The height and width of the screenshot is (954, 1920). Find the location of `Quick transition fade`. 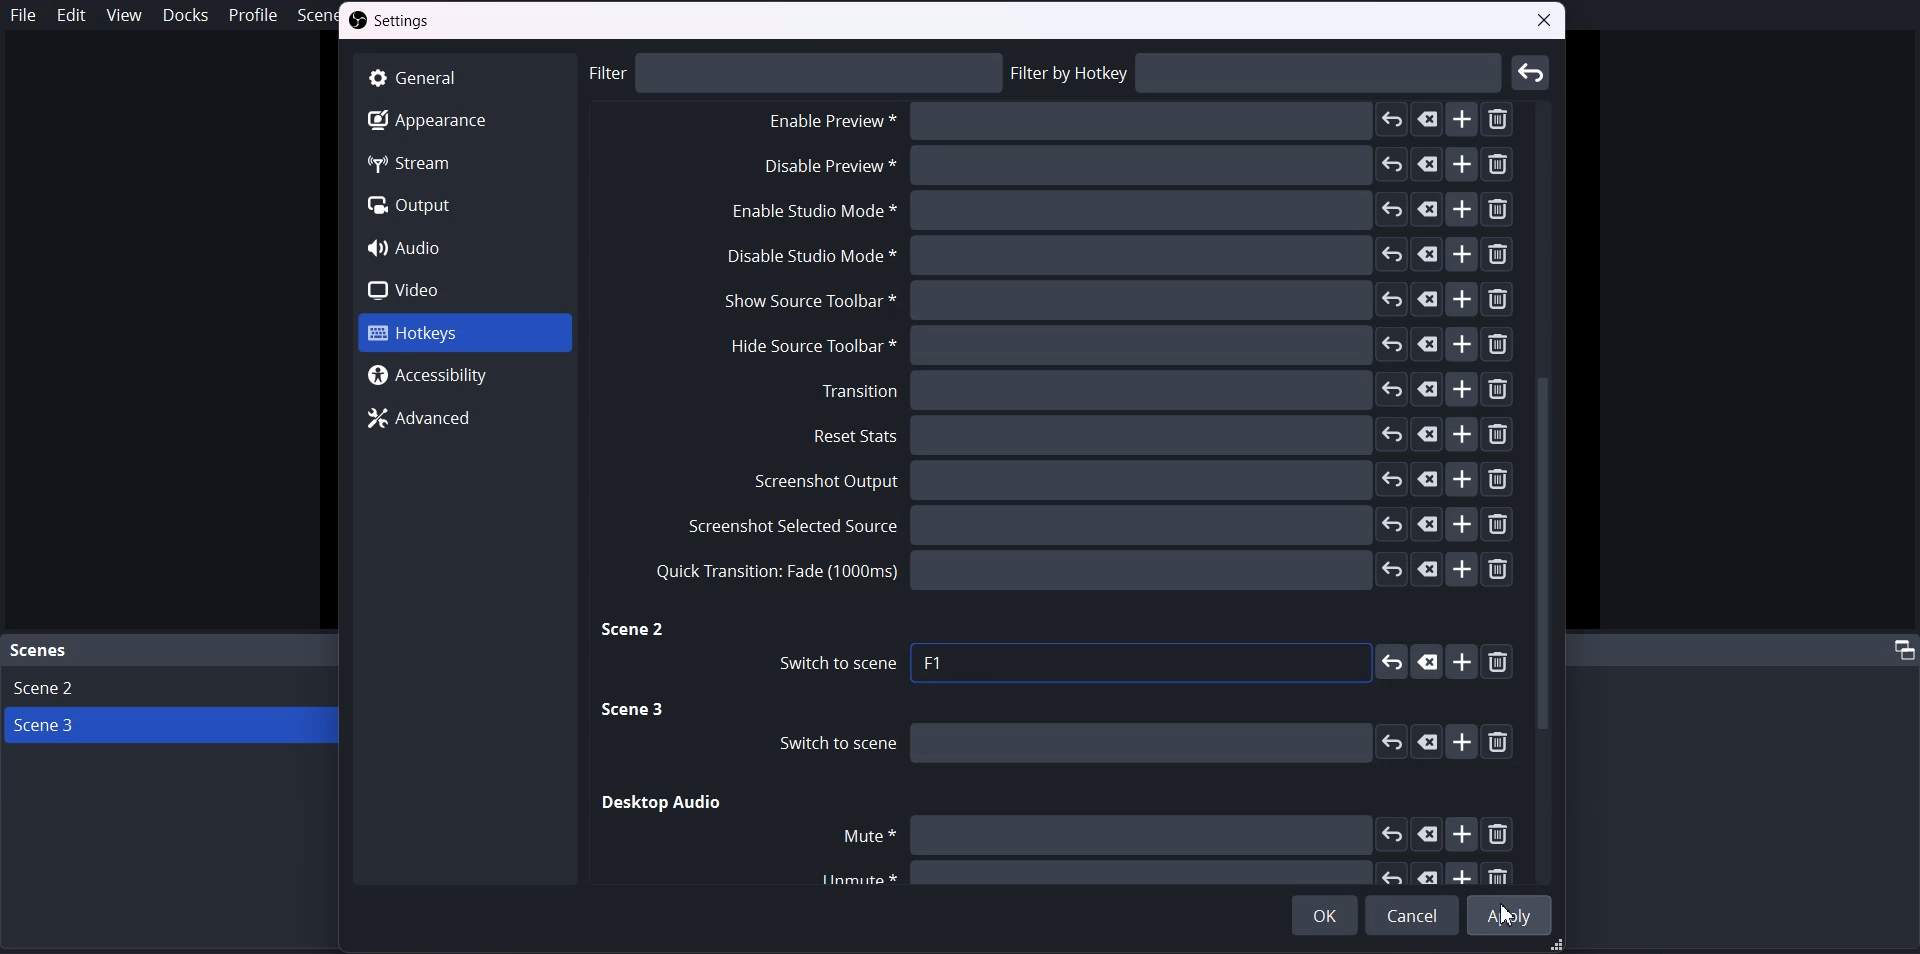

Quick transition fade is located at coordinates (1081, 570).